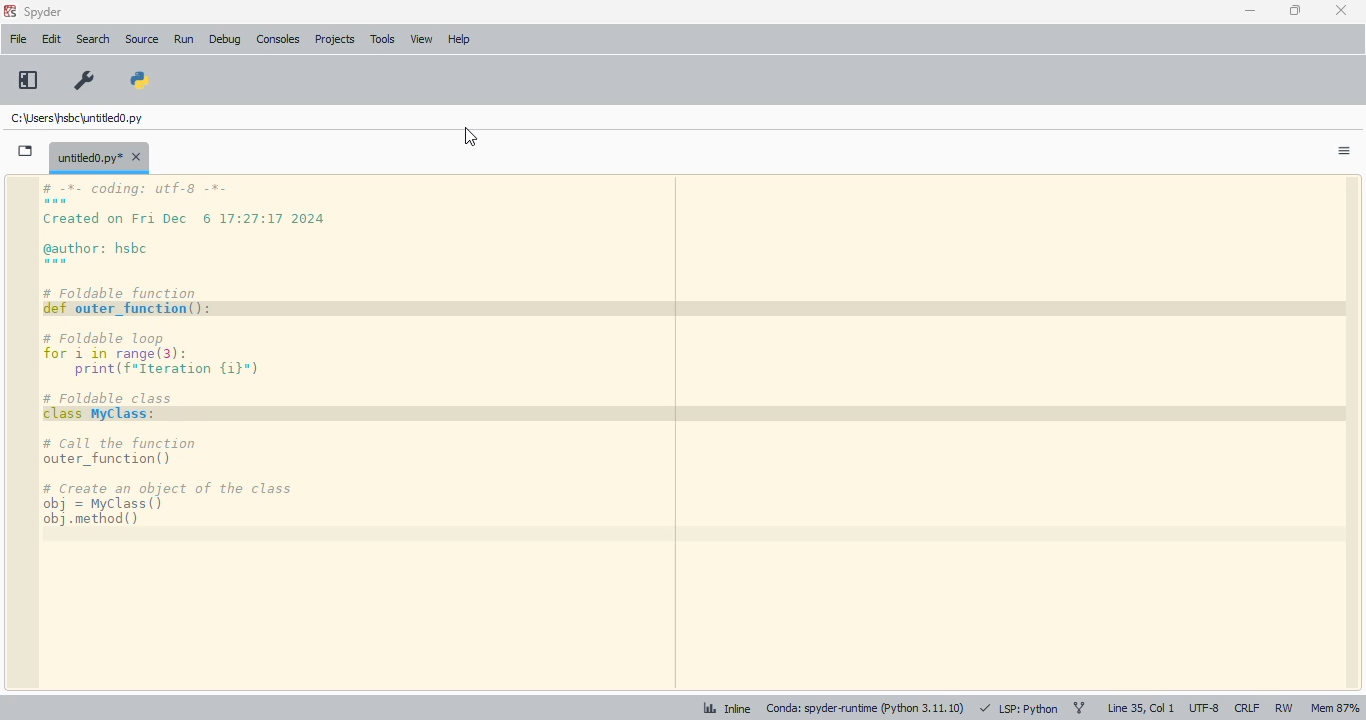 This screenshot has height=720, width=1366. Describe the element at coordinates (727, 708) in the screenshot. I see `inline` at that location.